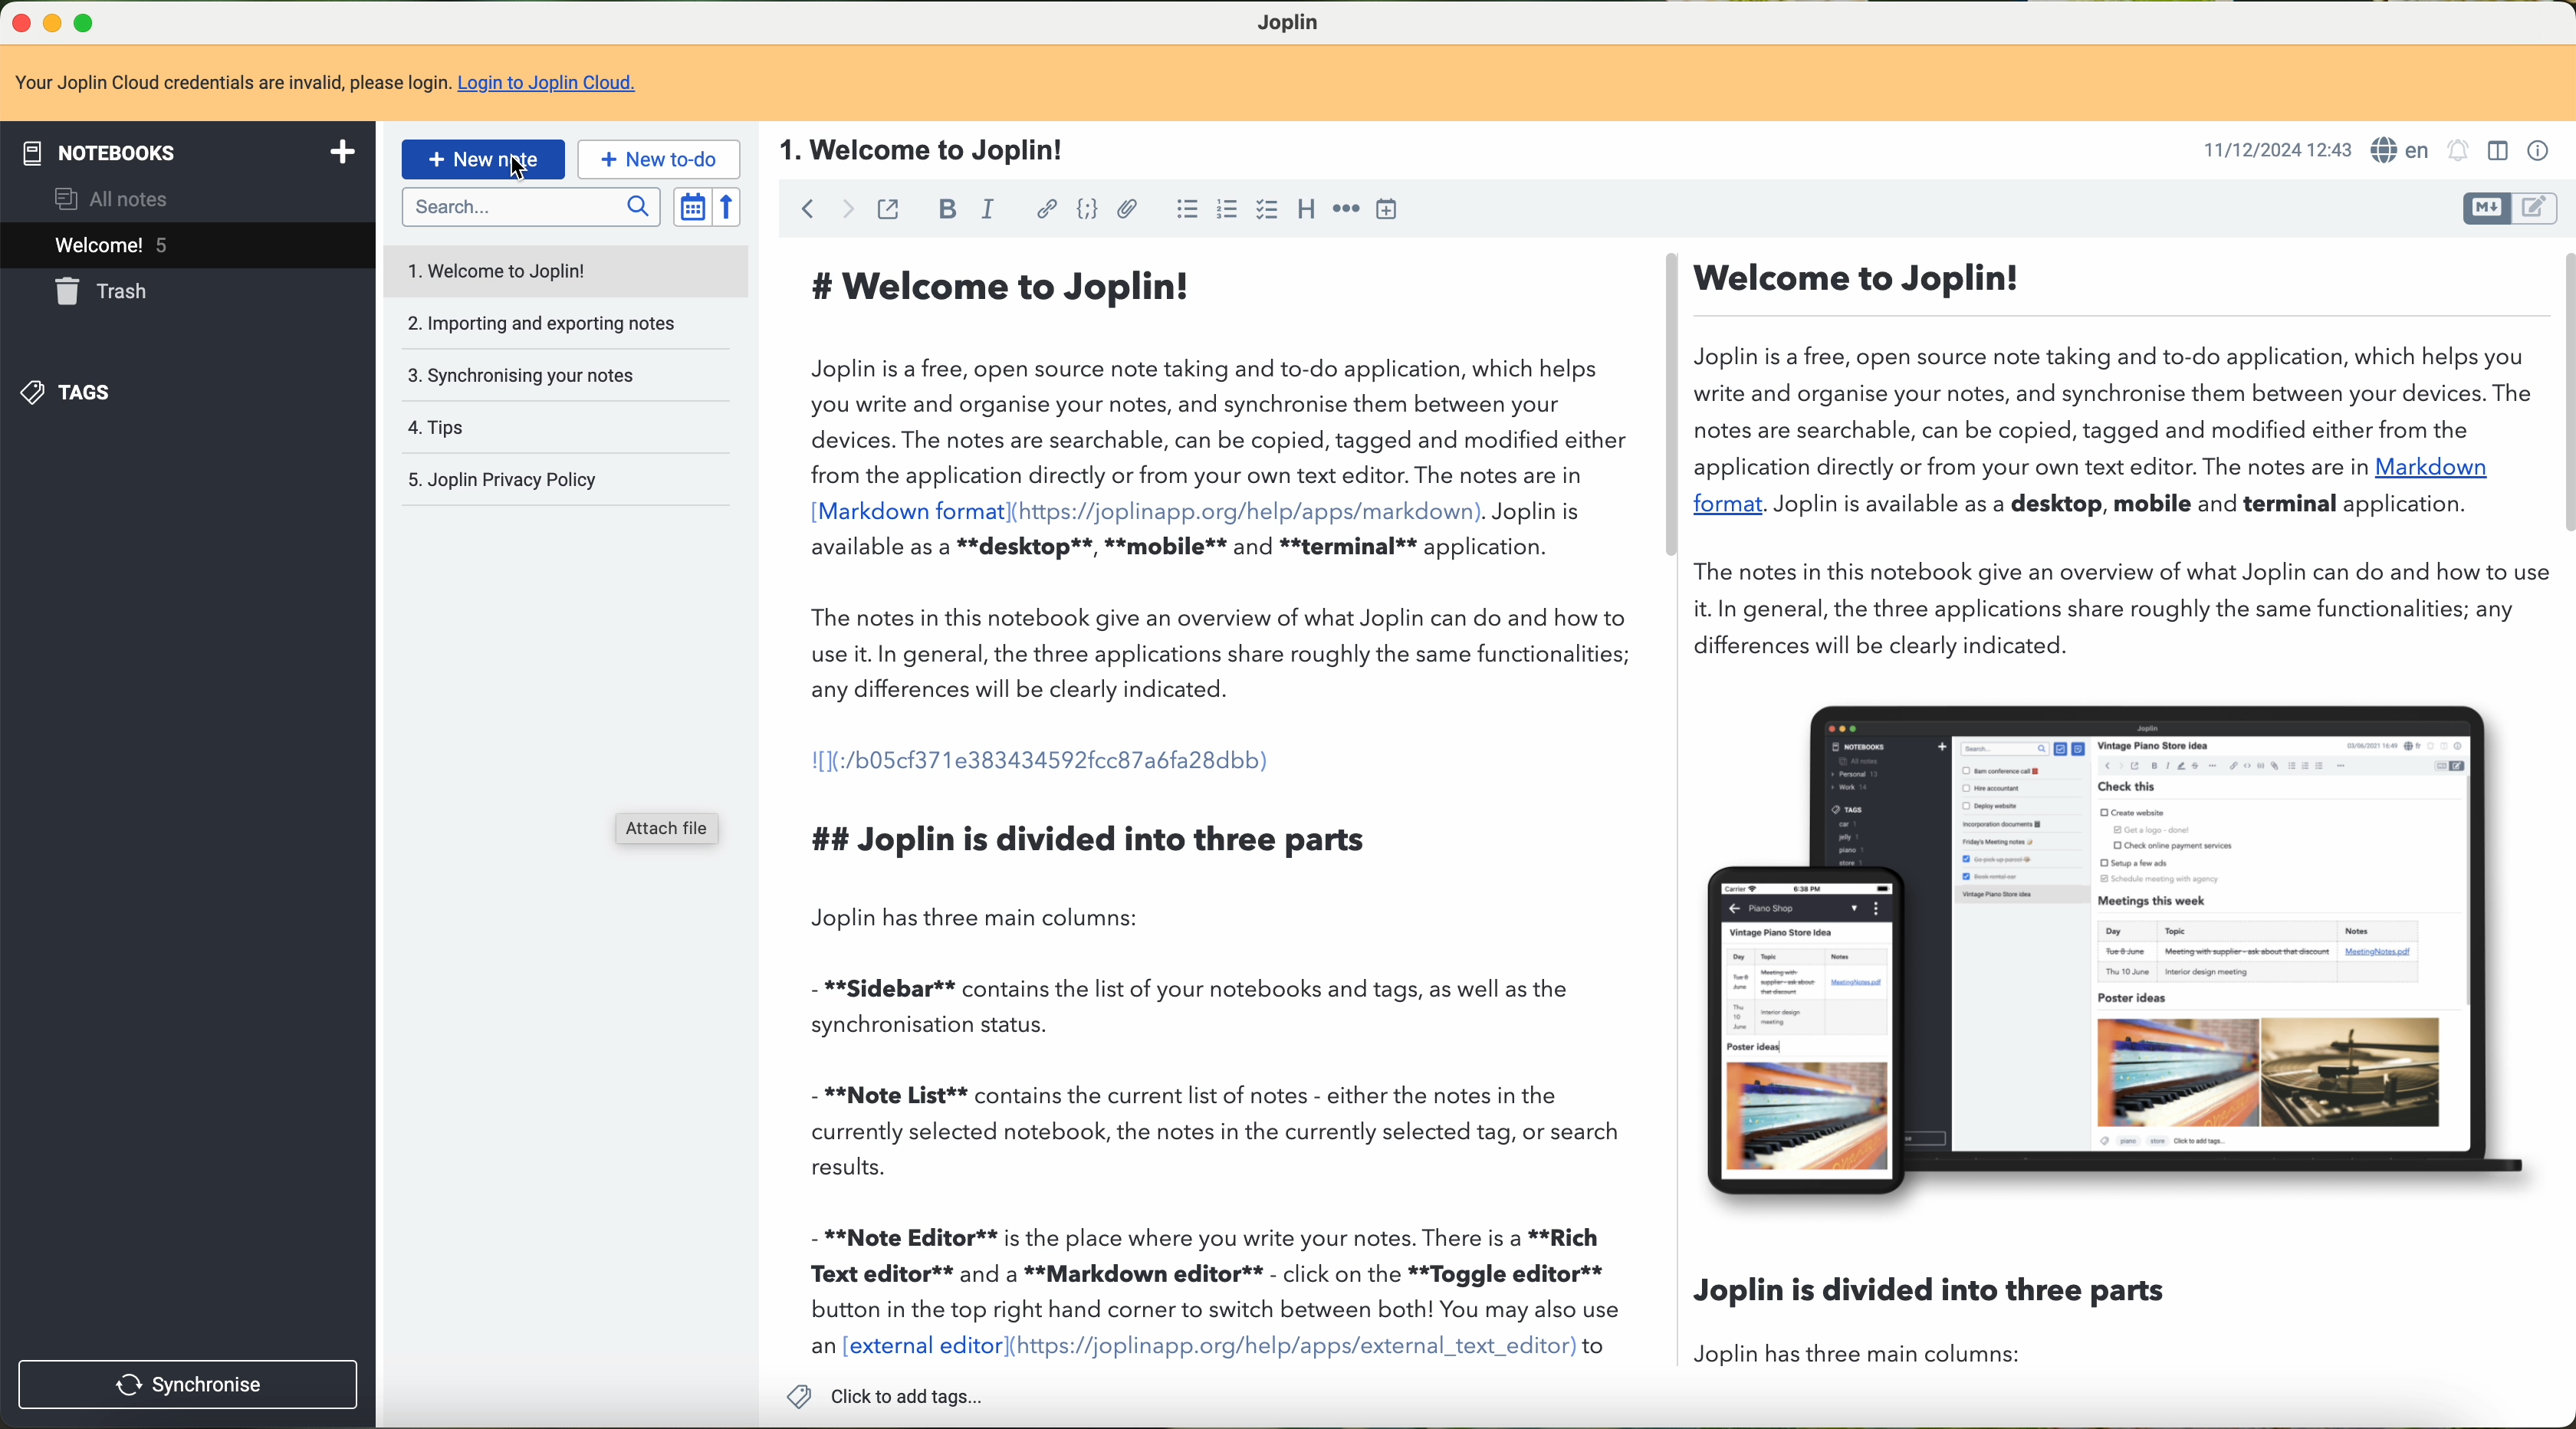 Image resolution: width=2576 pixels, height=1429 pixels. What do you see at coordinates (2458, 152) in the screenshot?
I see `set alarm` at bounding box center [2458, 152].